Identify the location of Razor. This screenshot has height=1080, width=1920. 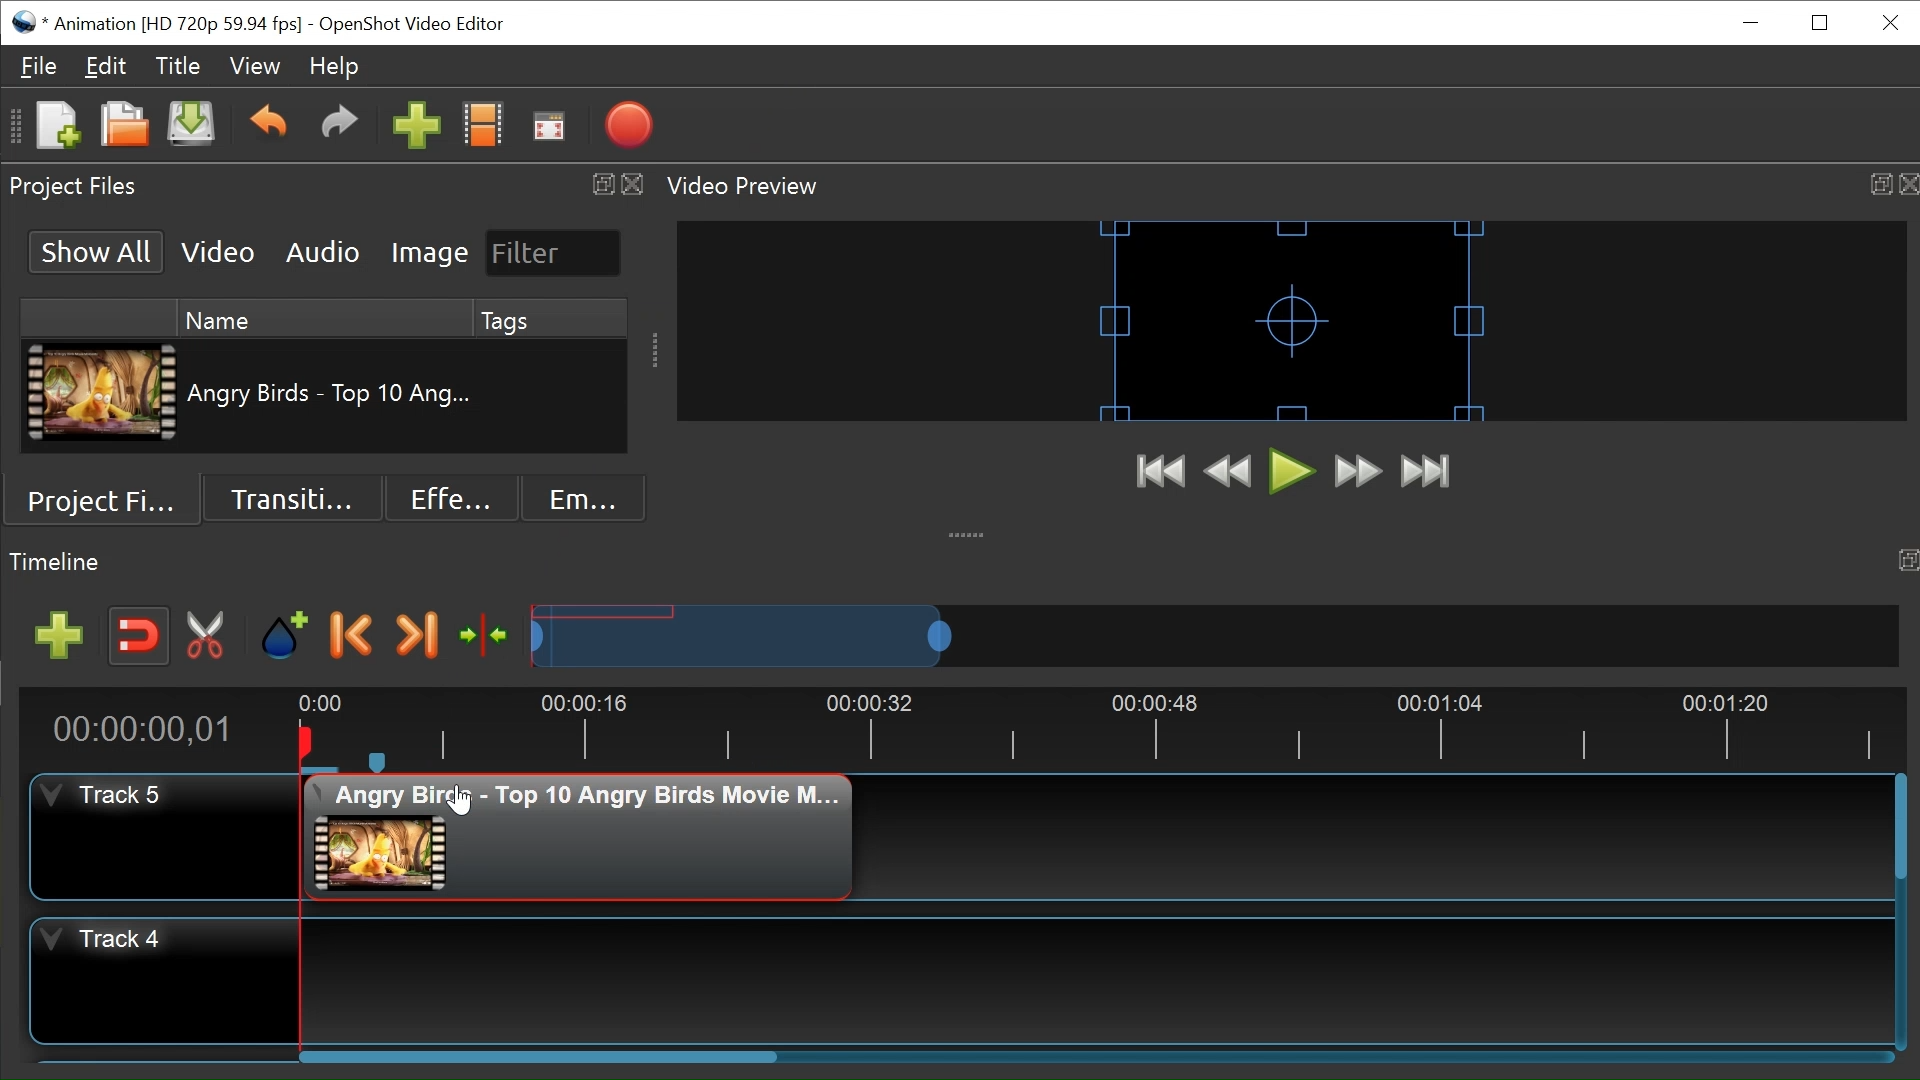
(206, 637).